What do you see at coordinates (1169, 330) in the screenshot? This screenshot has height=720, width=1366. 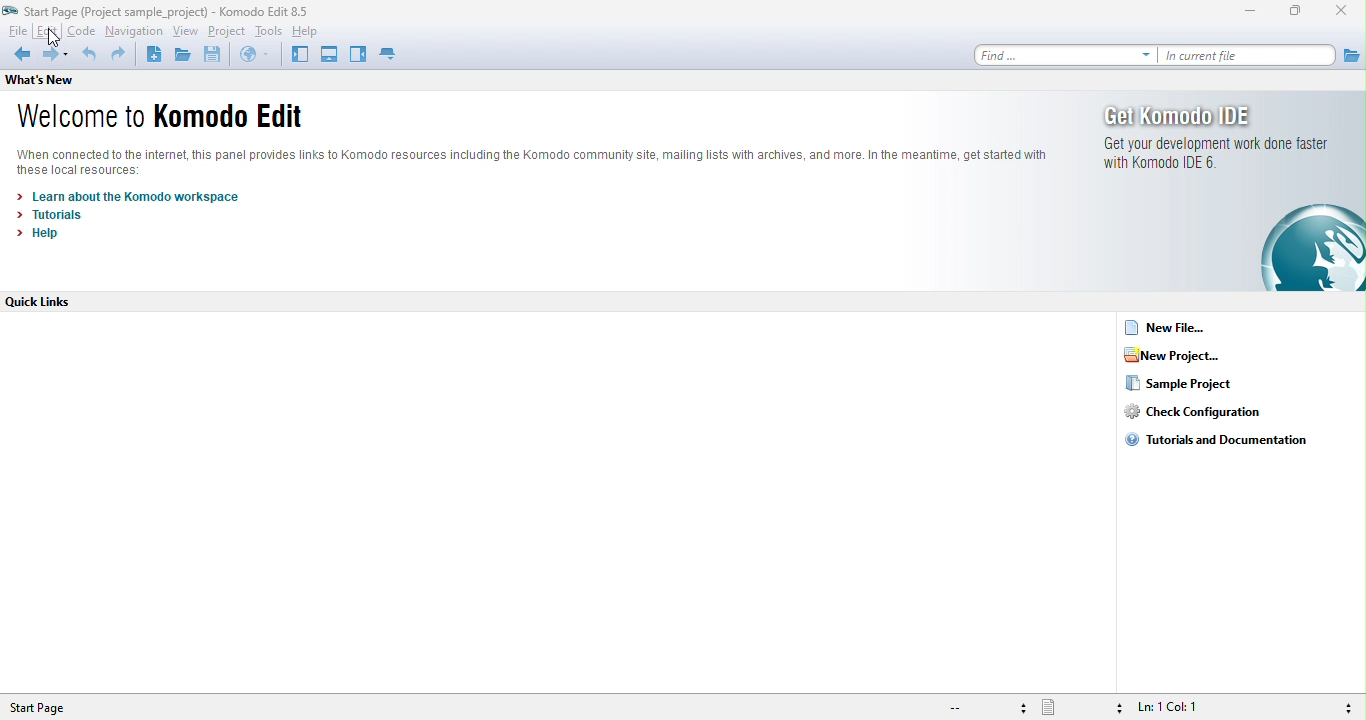 I see `new file` at bounding box center [1169, 330].